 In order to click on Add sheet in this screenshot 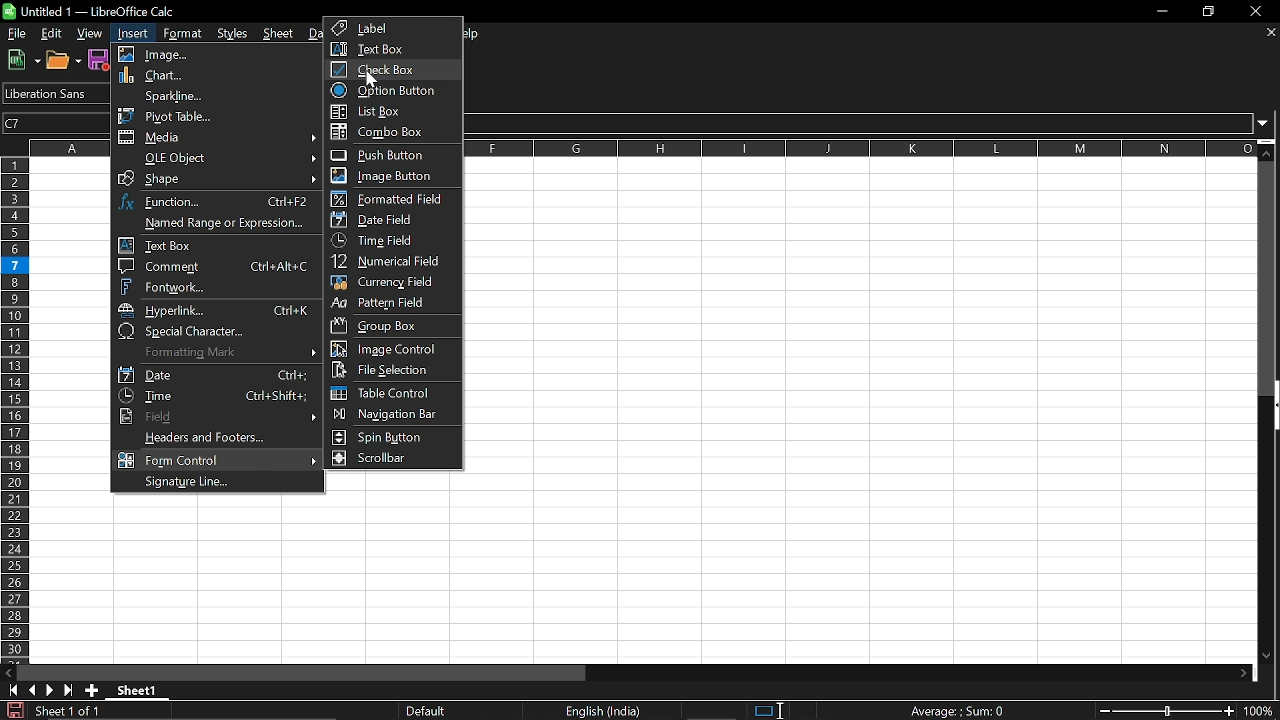, I will do `click(91, 690)`.